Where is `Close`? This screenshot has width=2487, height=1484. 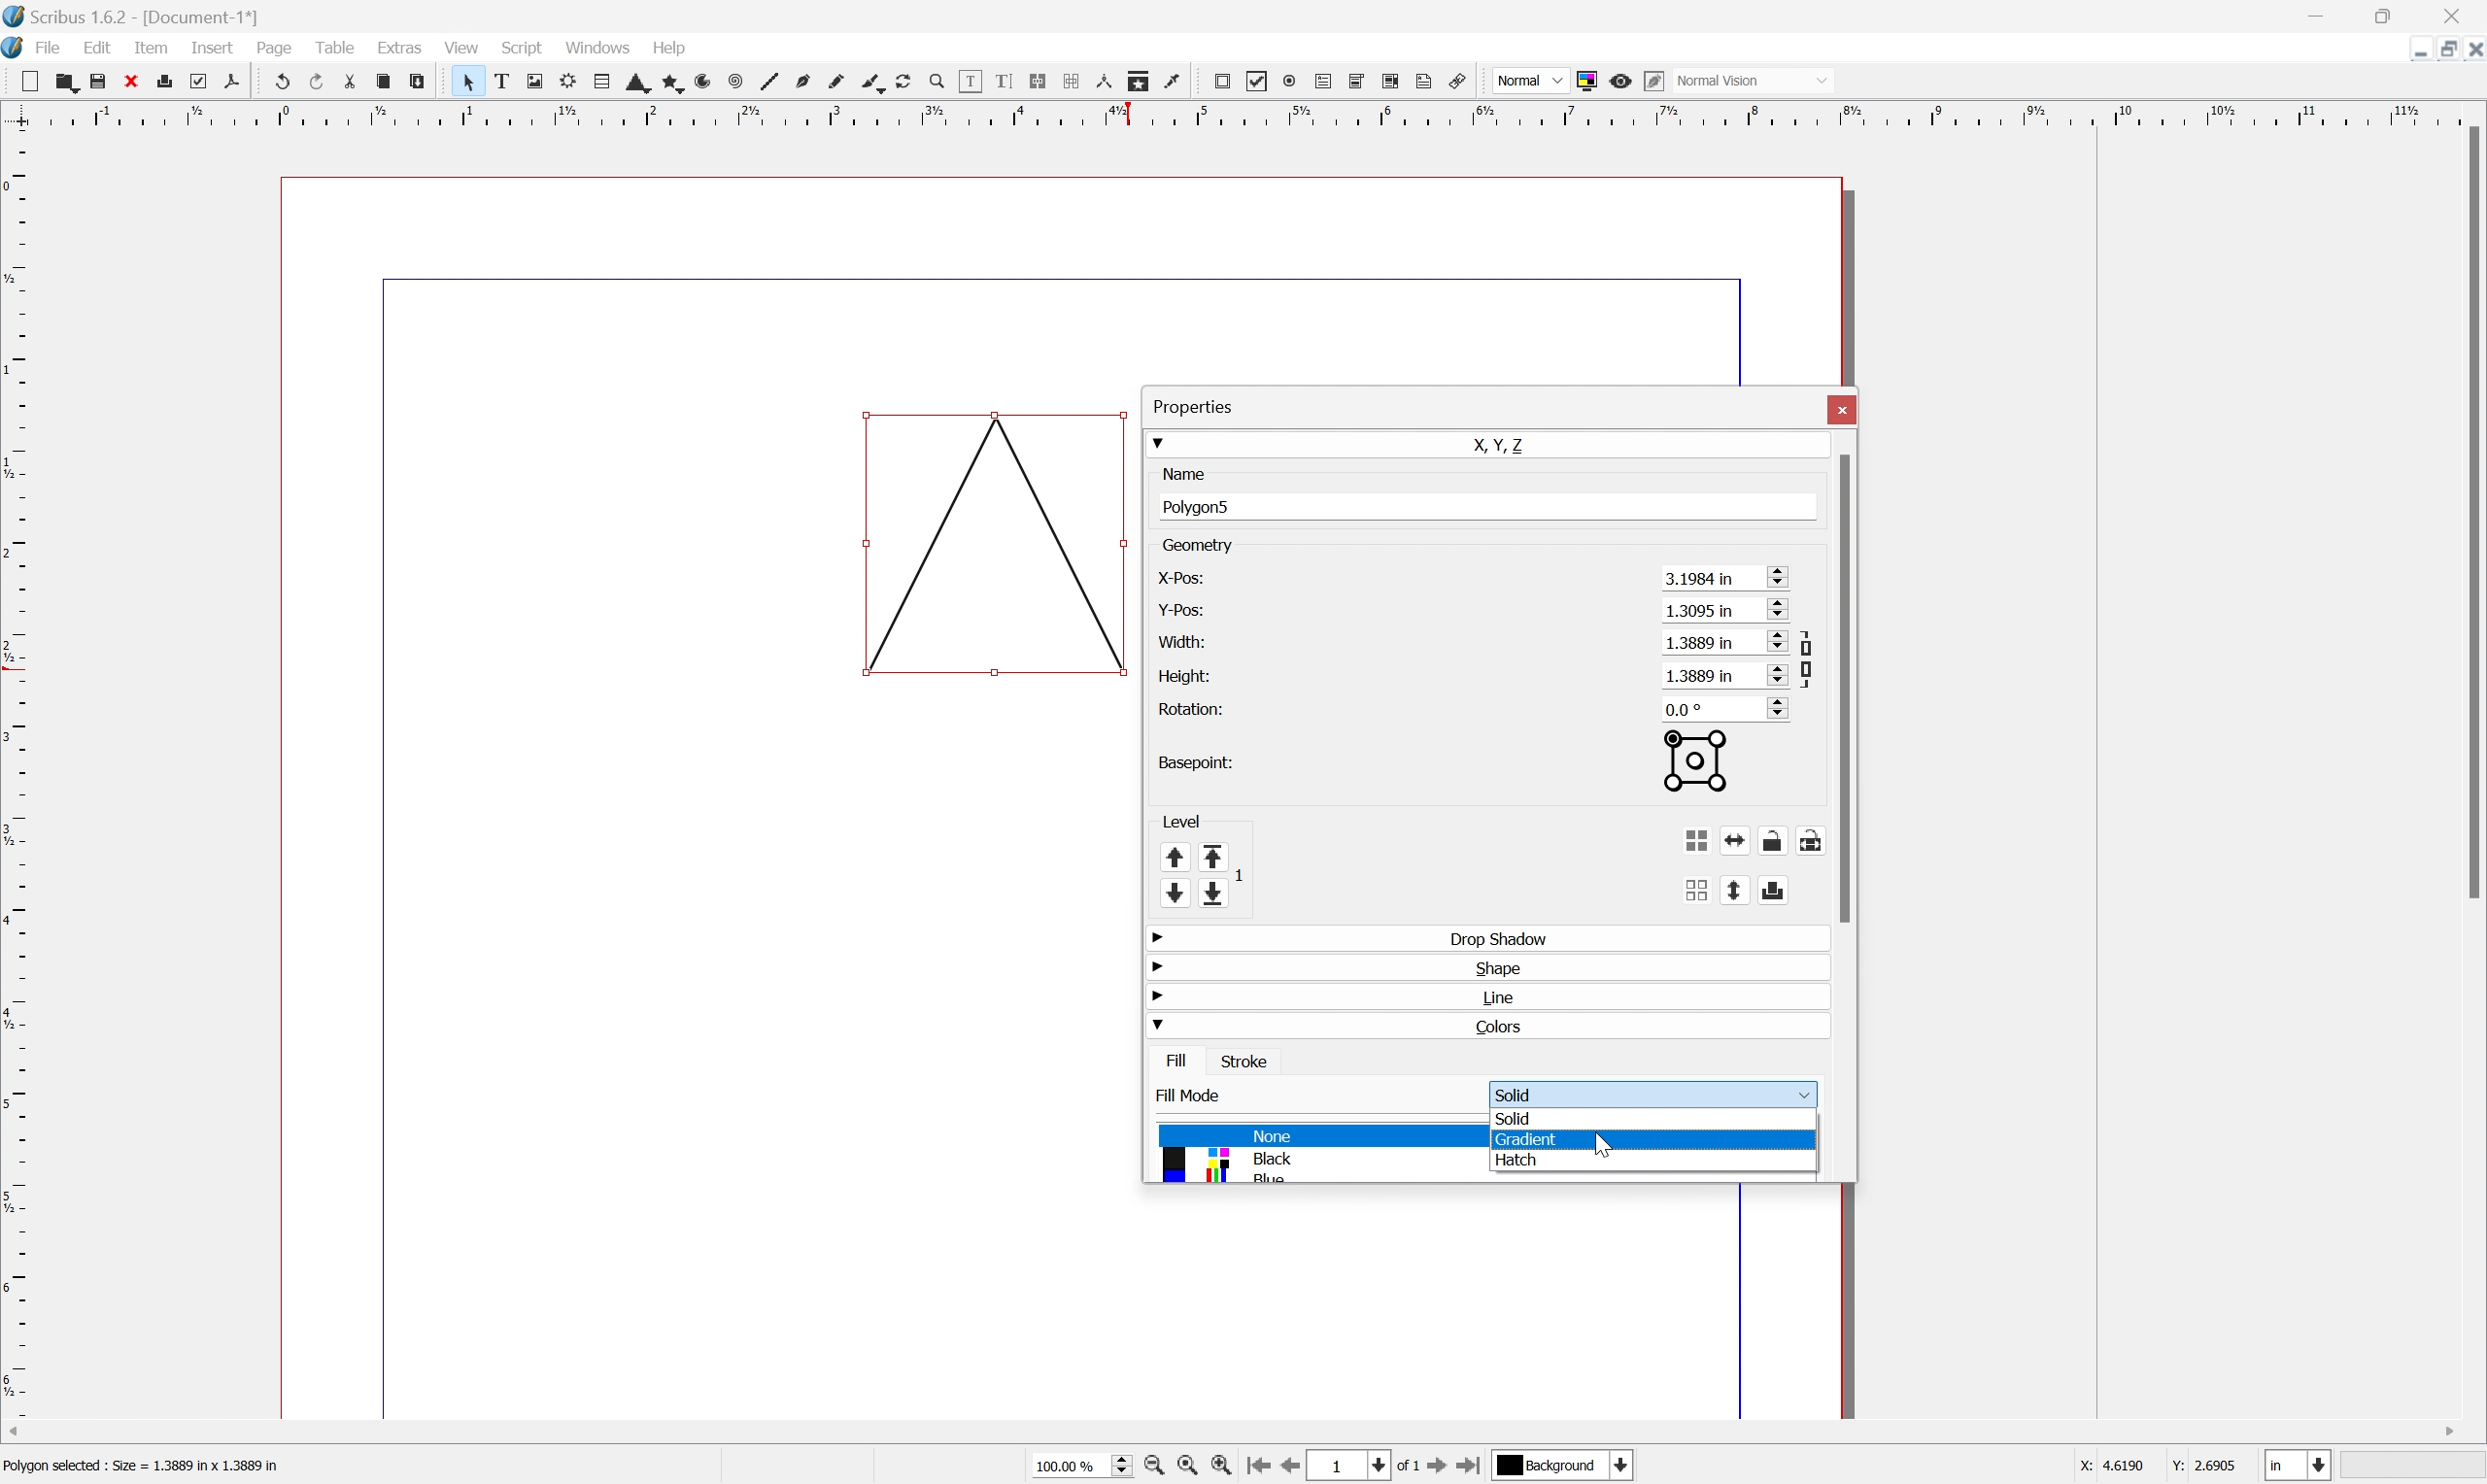
Close is located at coordinates (2471, 51).